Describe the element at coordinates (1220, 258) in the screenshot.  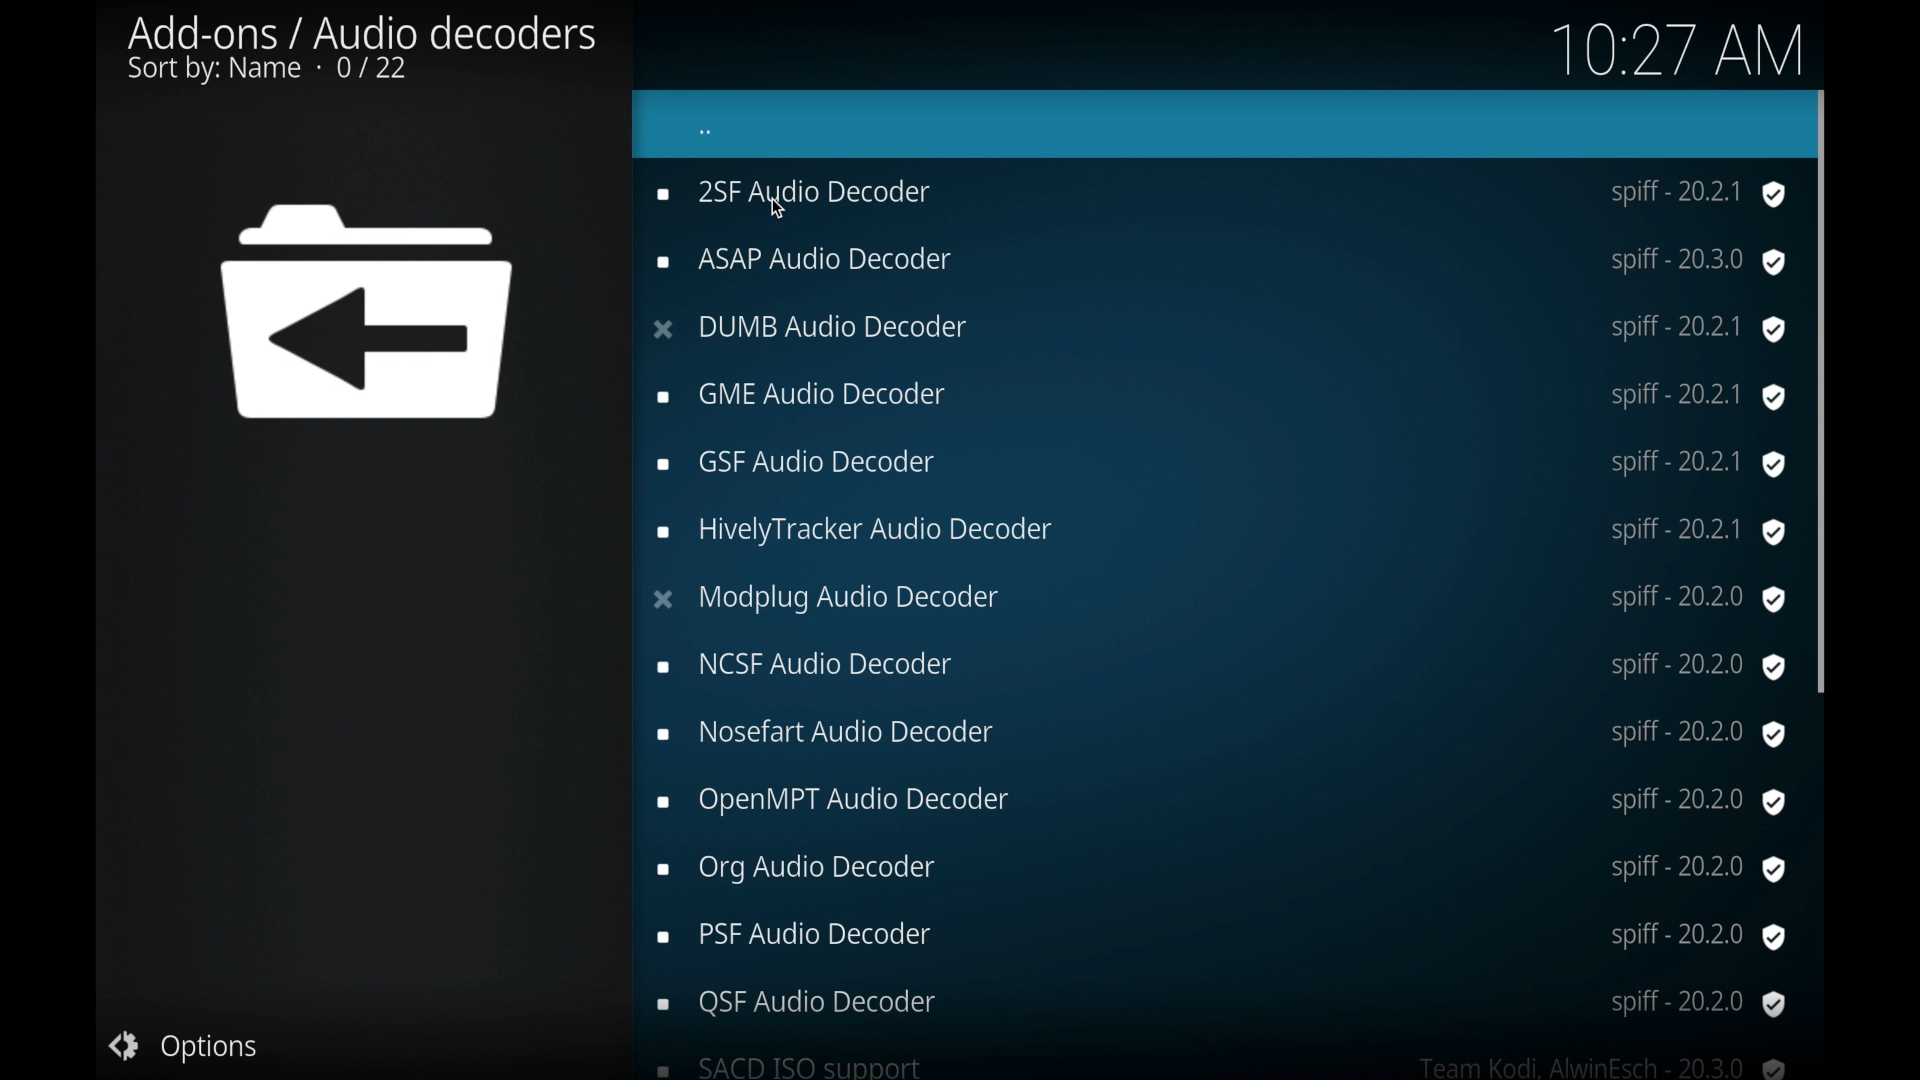
I see `sw DUMB Audio Decoder <piff-202.1 @&` at that location.